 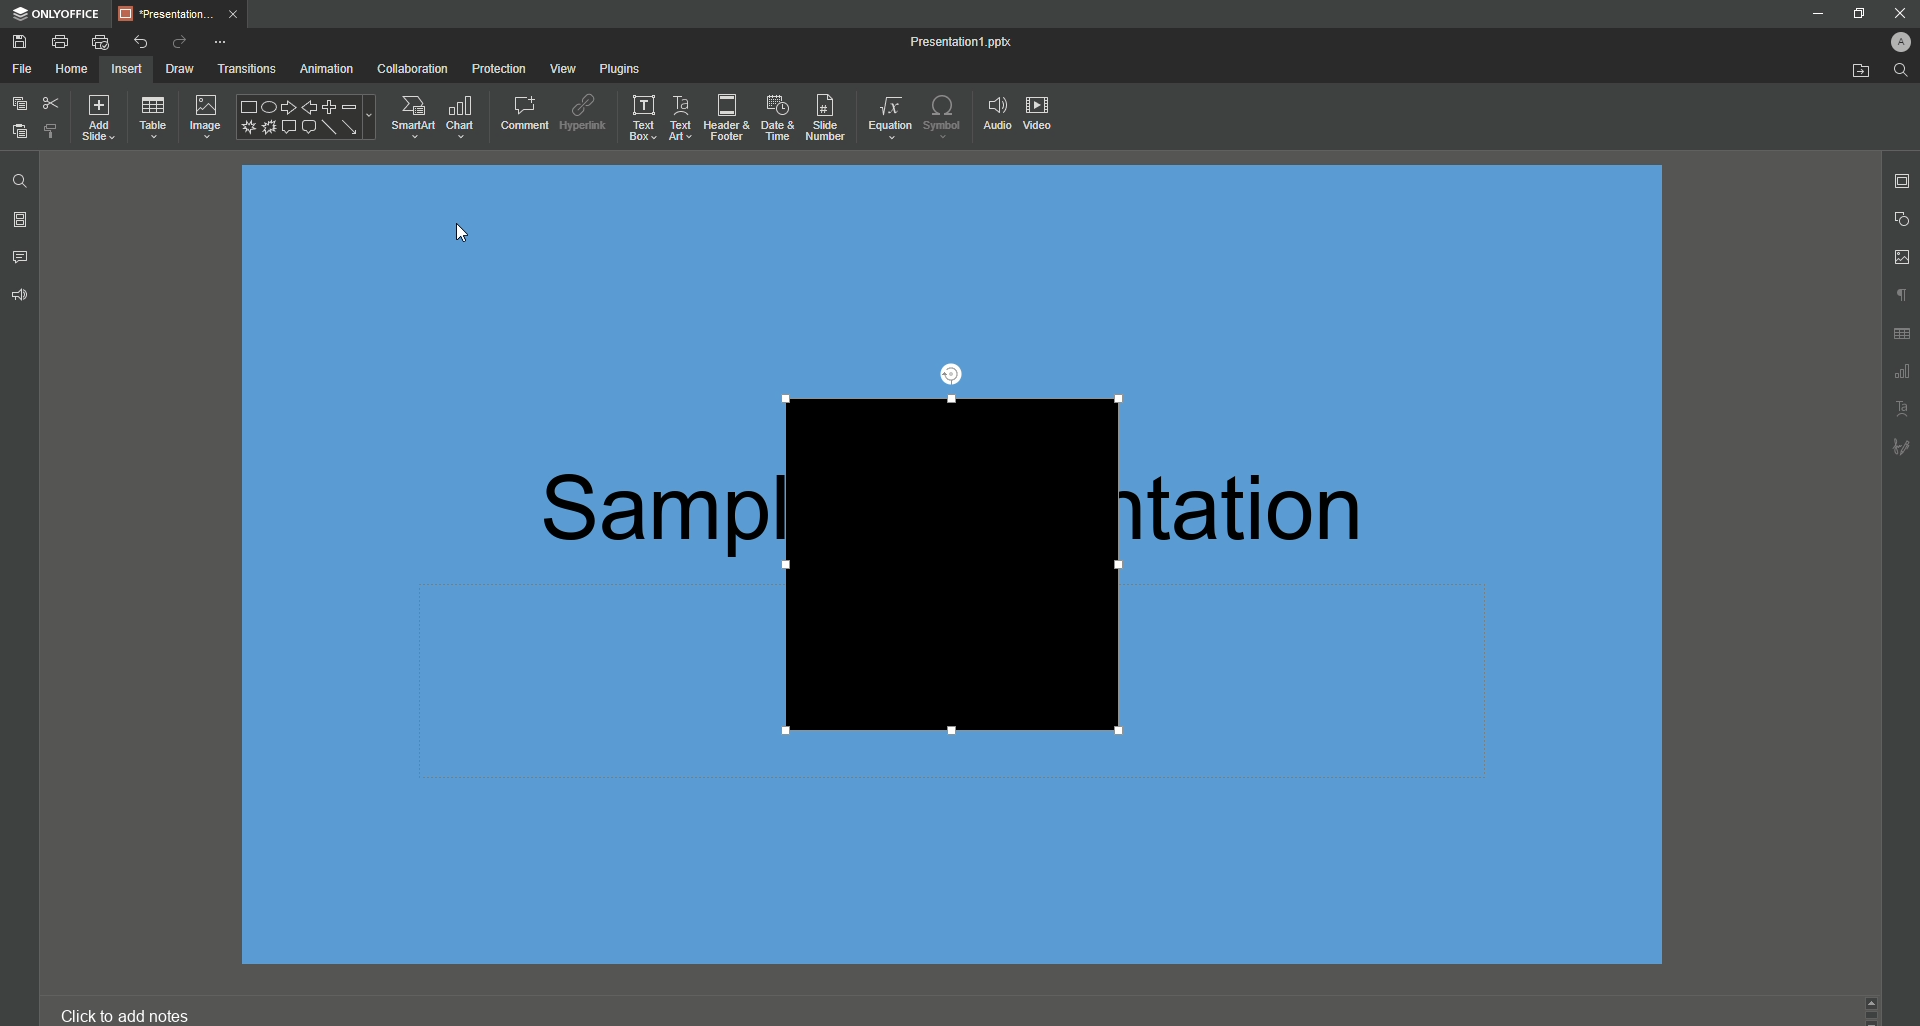 I want to click on Comment, so click(x=518, y=111).